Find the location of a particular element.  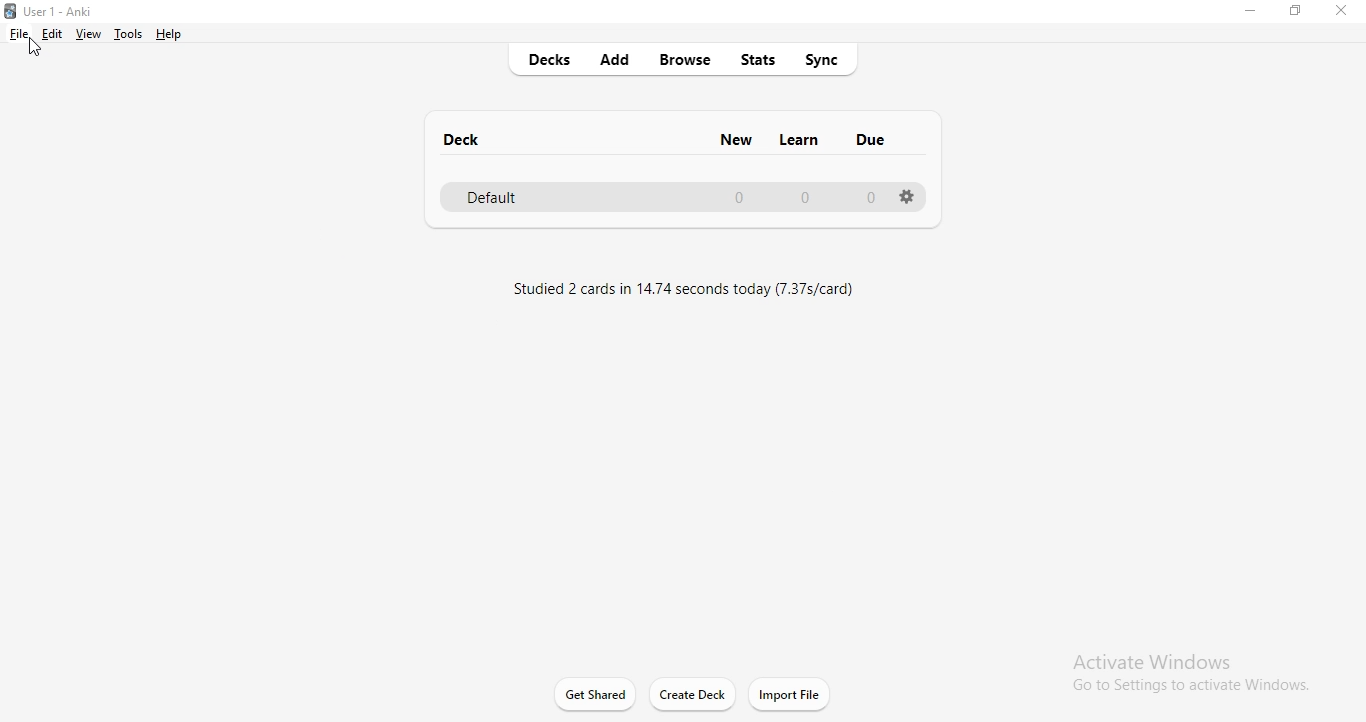

text1 is located at coordinates (688, 286).